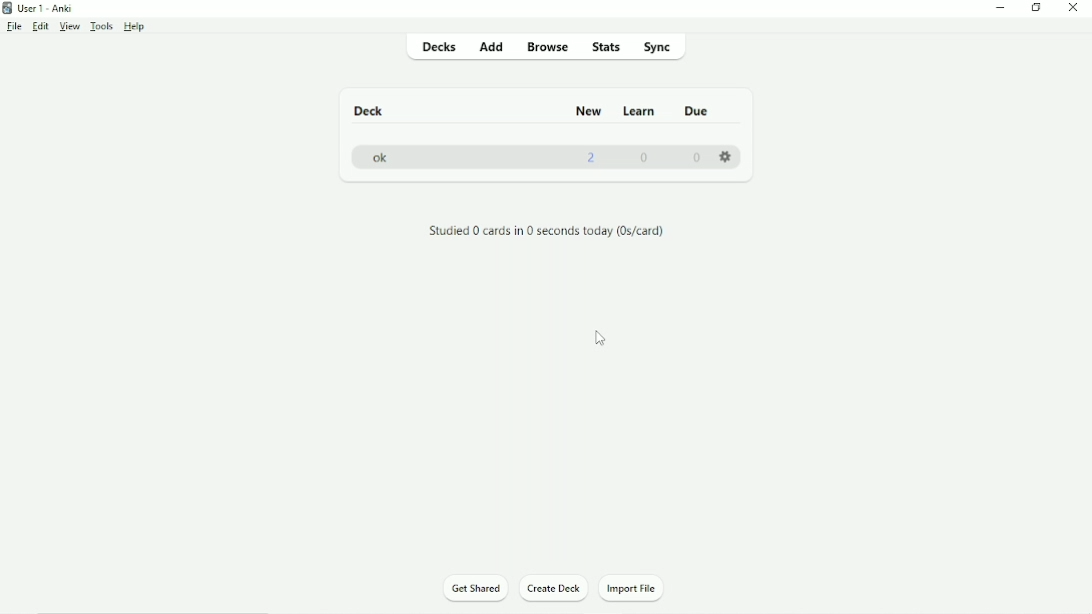  Describe the element at coordinates (491, 46) in the screenshot. I see `Add` at that location.